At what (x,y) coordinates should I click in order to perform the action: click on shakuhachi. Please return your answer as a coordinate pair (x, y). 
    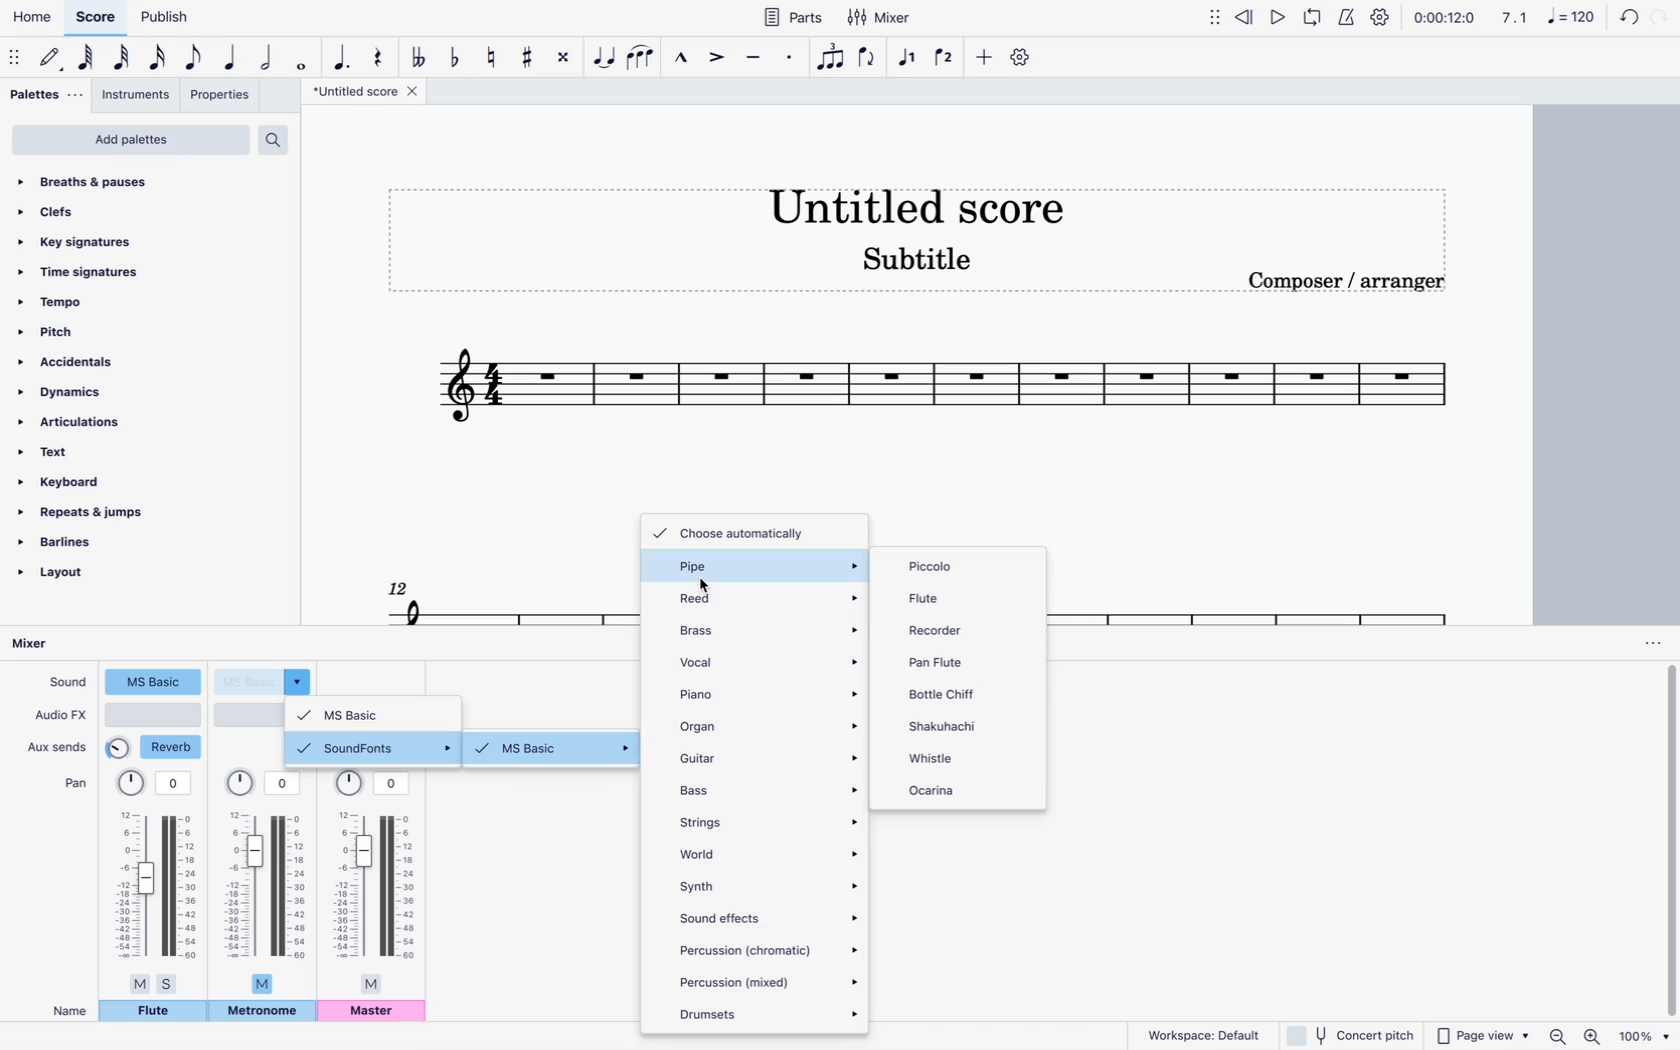
    Looking at the image, I should click on (962, 724).